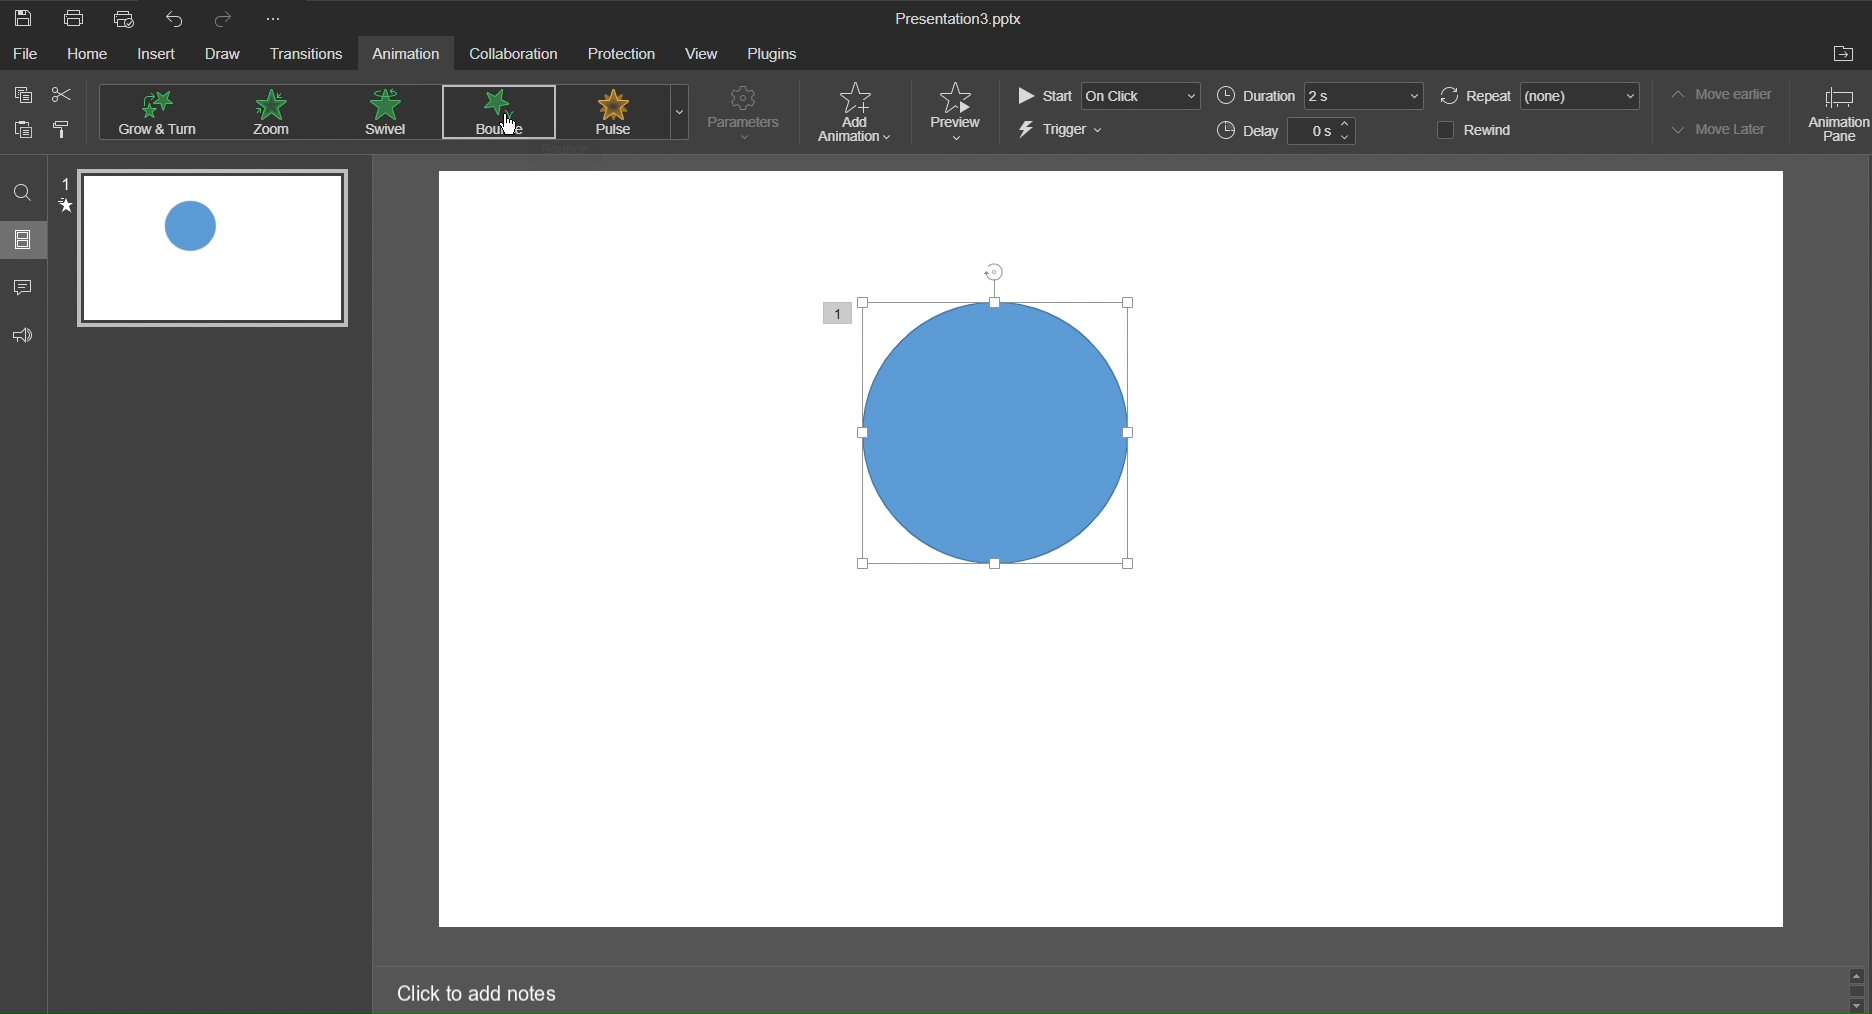 This screenshot has width=1872, height=1014. Describe the element at coordinates (168, 111) in the screenshot. I see `Animations` at that location.